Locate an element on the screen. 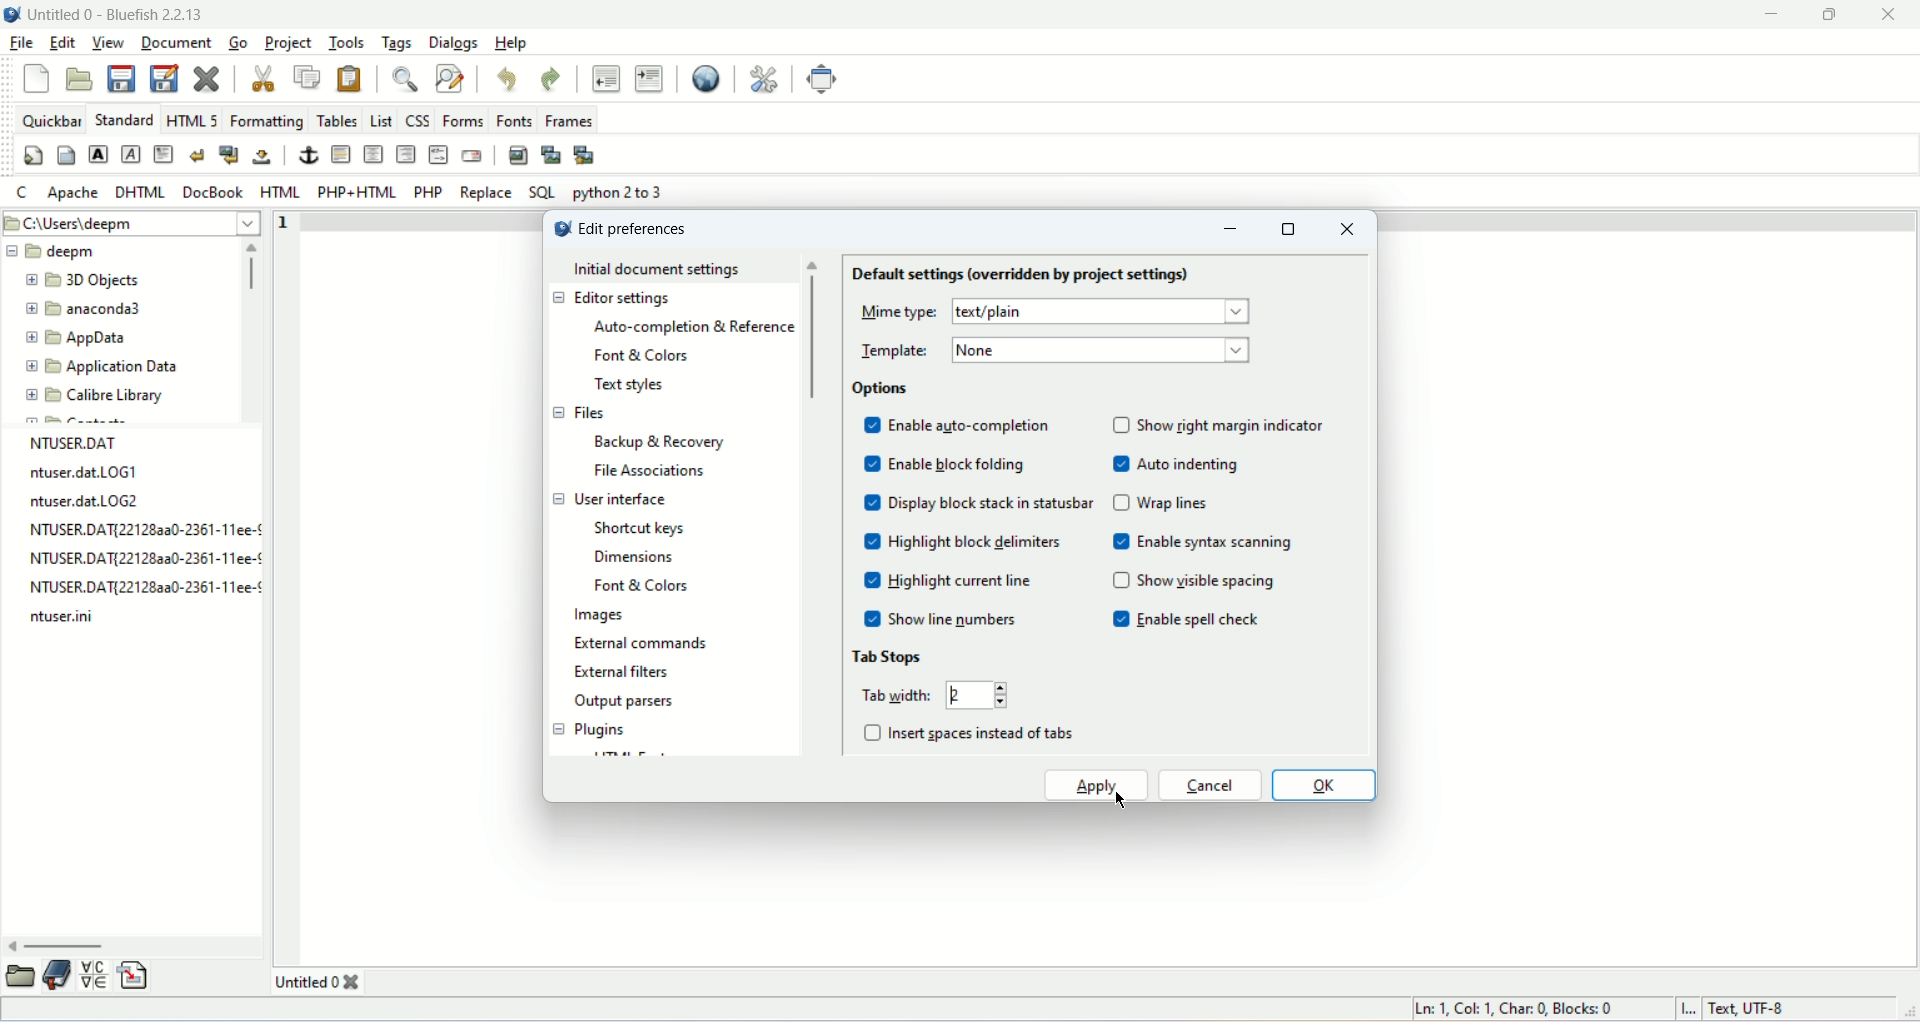  fullscreen is located at coordinates (824, 81).